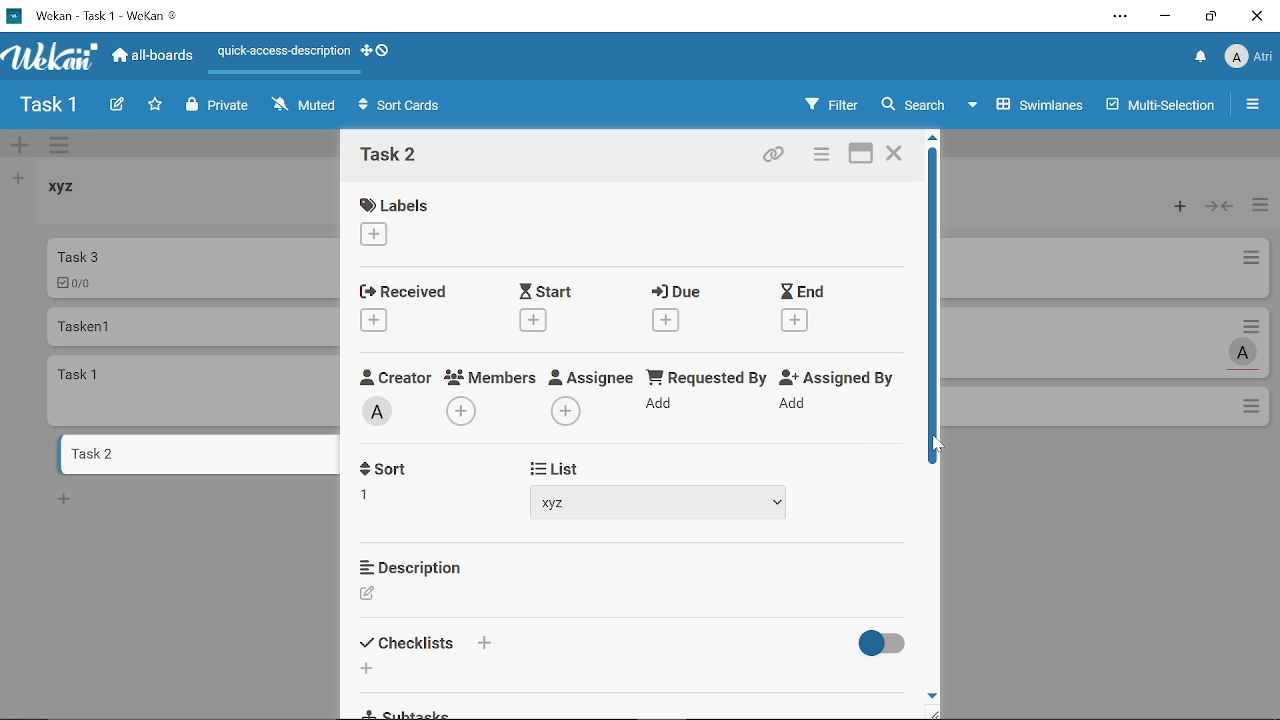 Image resolution: width=1280 pixels, height=720 pixels. Describe the element at coordinates (192, 267) in the screenshot. I see `Car` at that location.